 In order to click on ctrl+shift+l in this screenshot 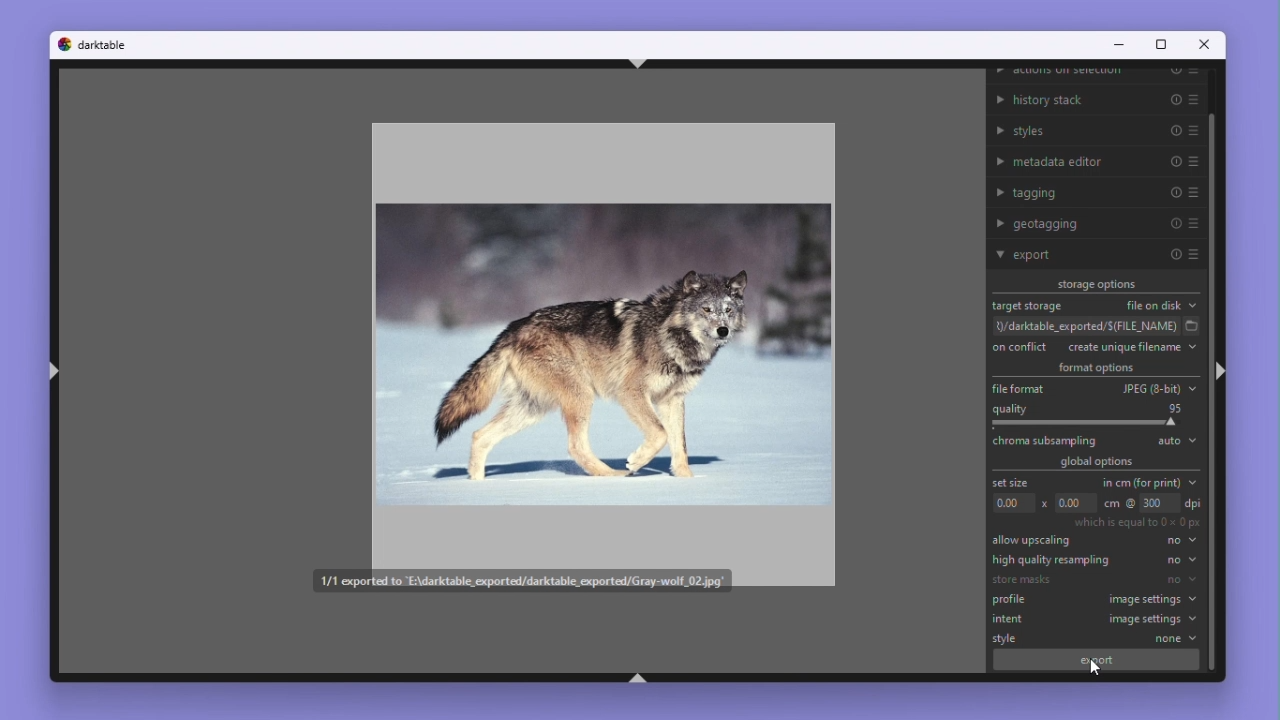, I will do `click(54, 371)`.